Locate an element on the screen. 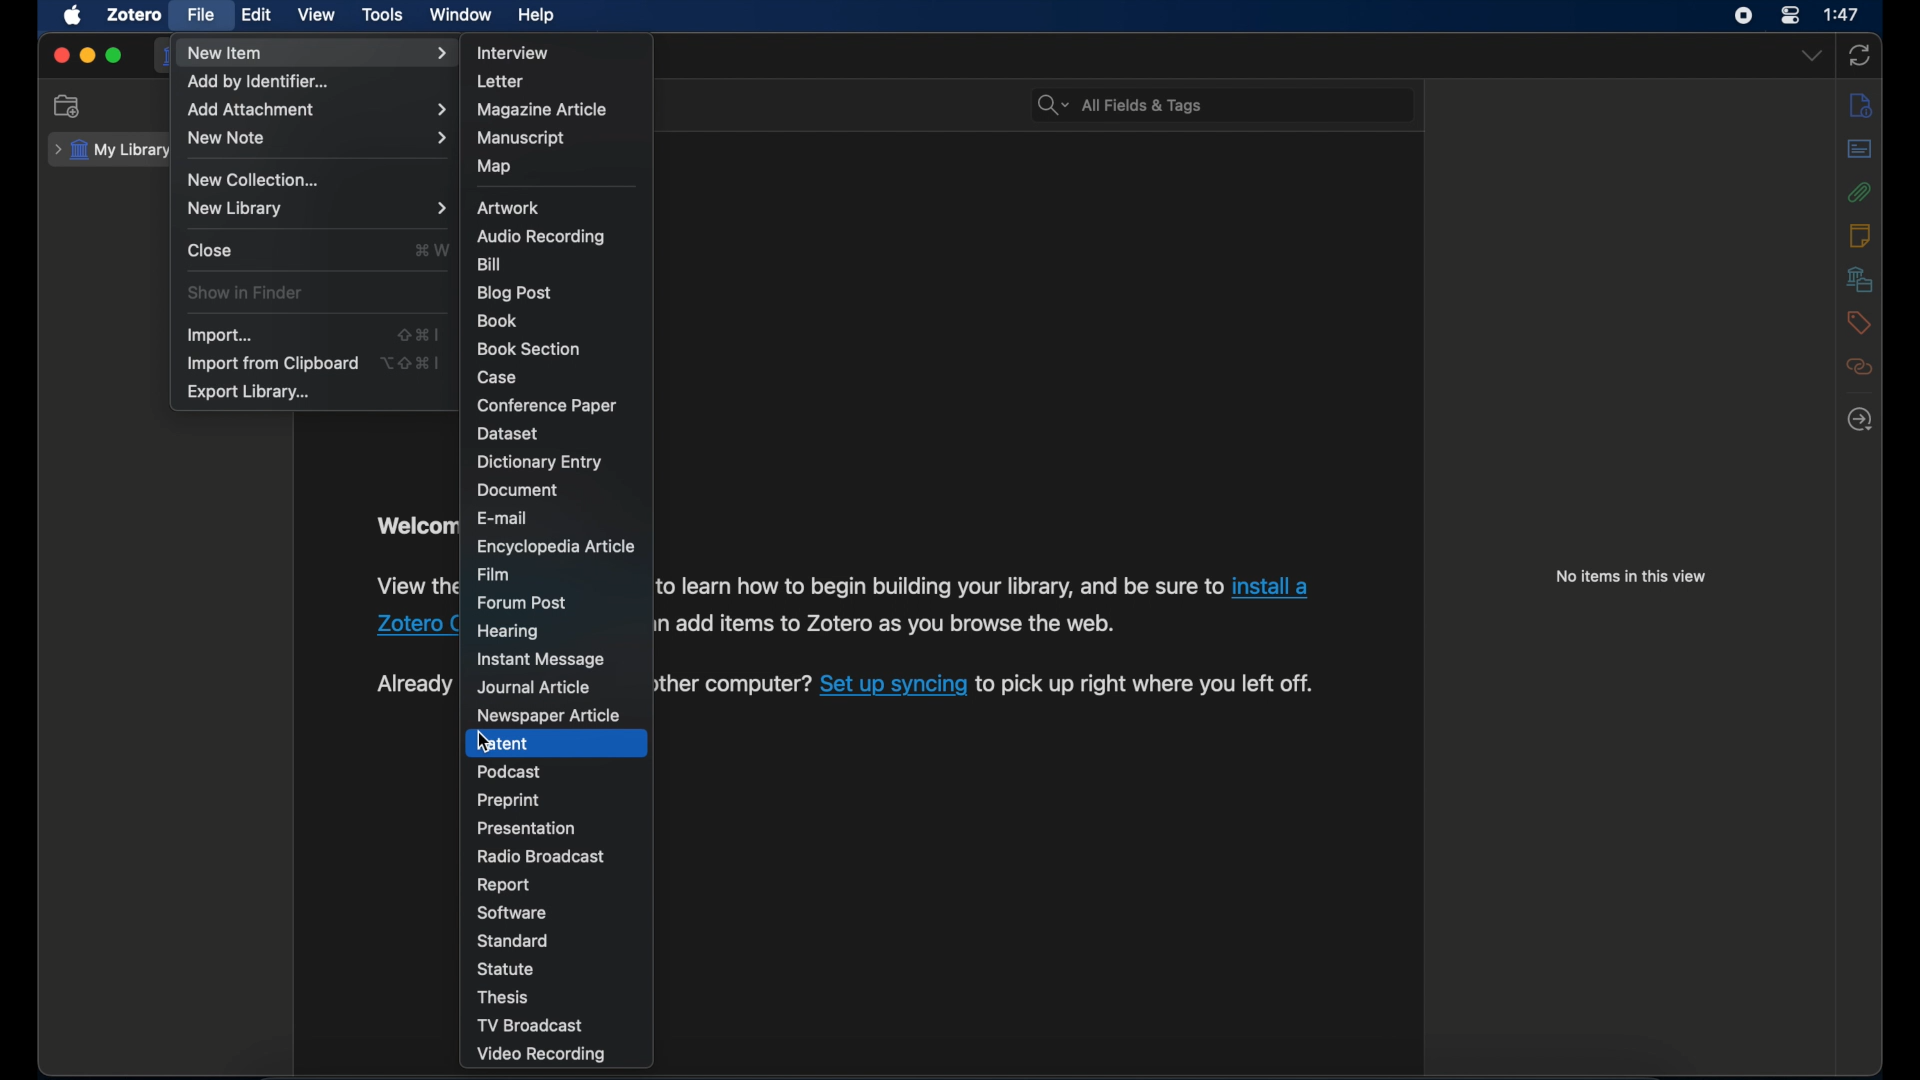 Image resolution: width=1920 pixels, height=1080 pixels. screen recorder is located at coordinates (1744, 15).